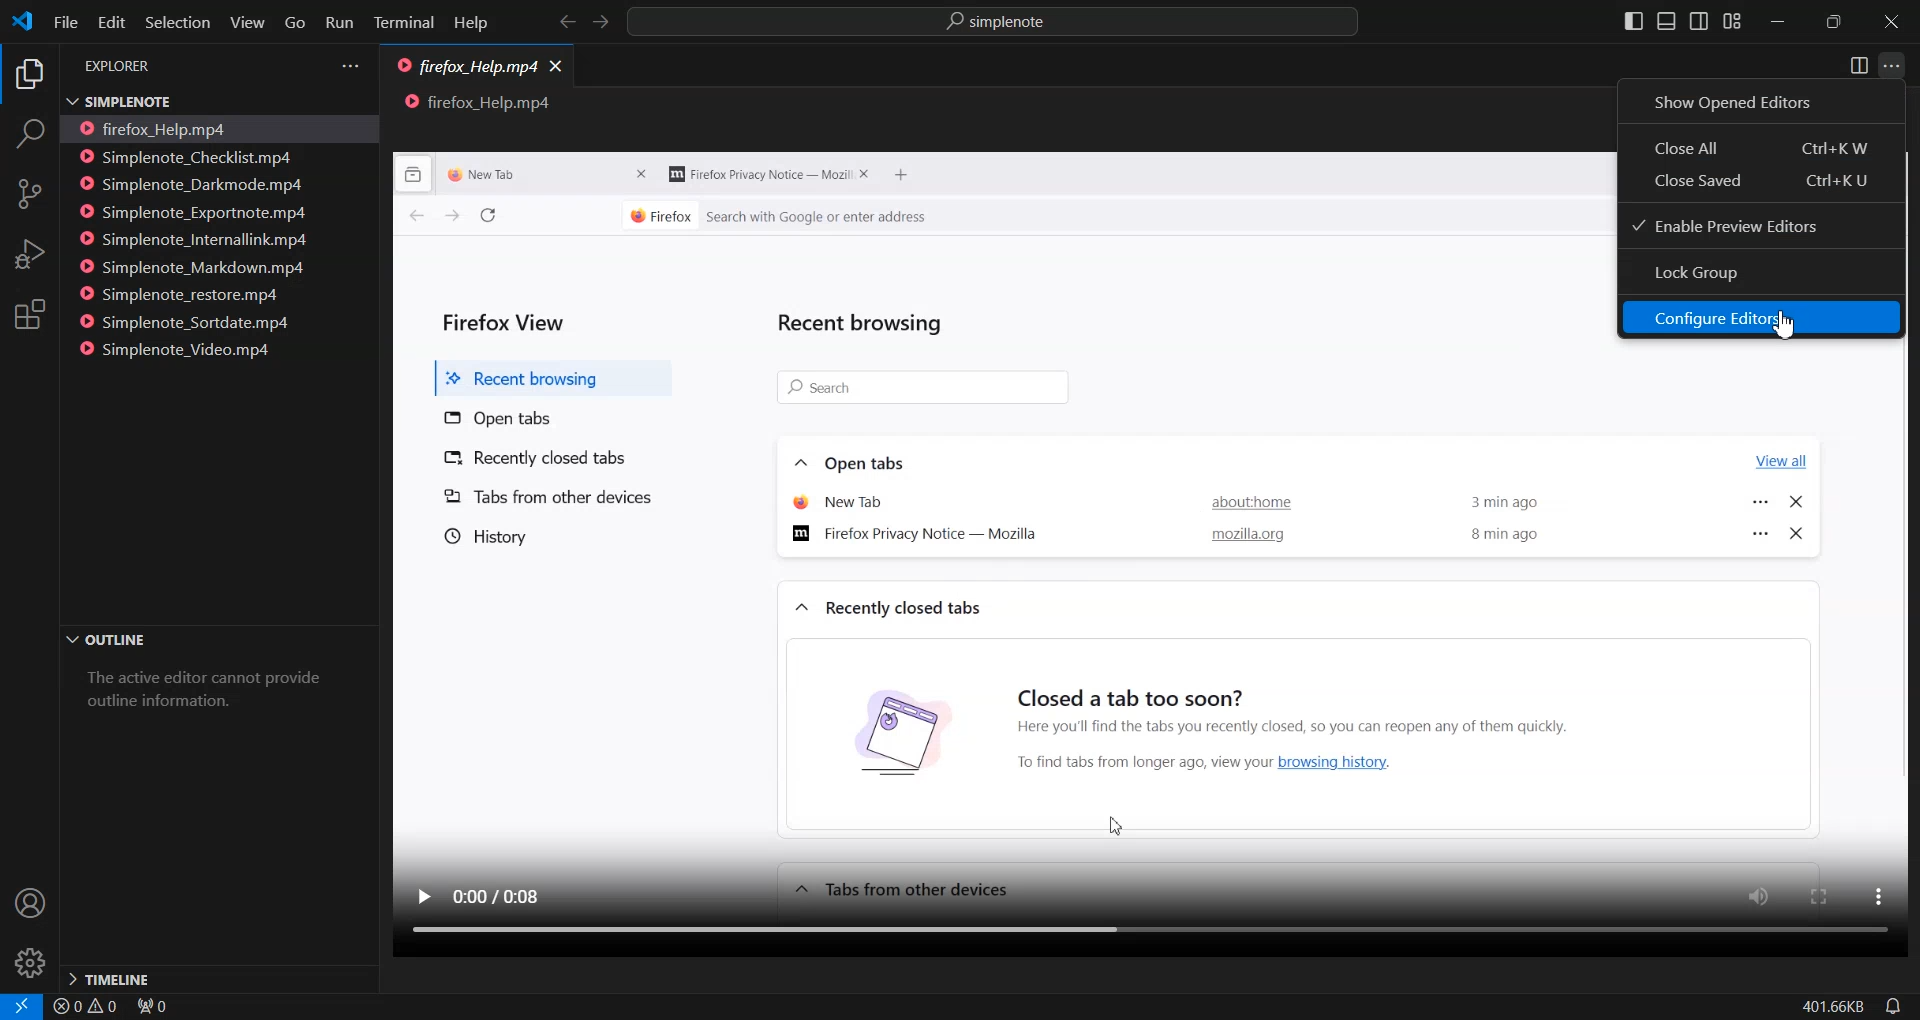 This screenshot has width=1920, height=1020. I want to click on close, so click(1796, 505).